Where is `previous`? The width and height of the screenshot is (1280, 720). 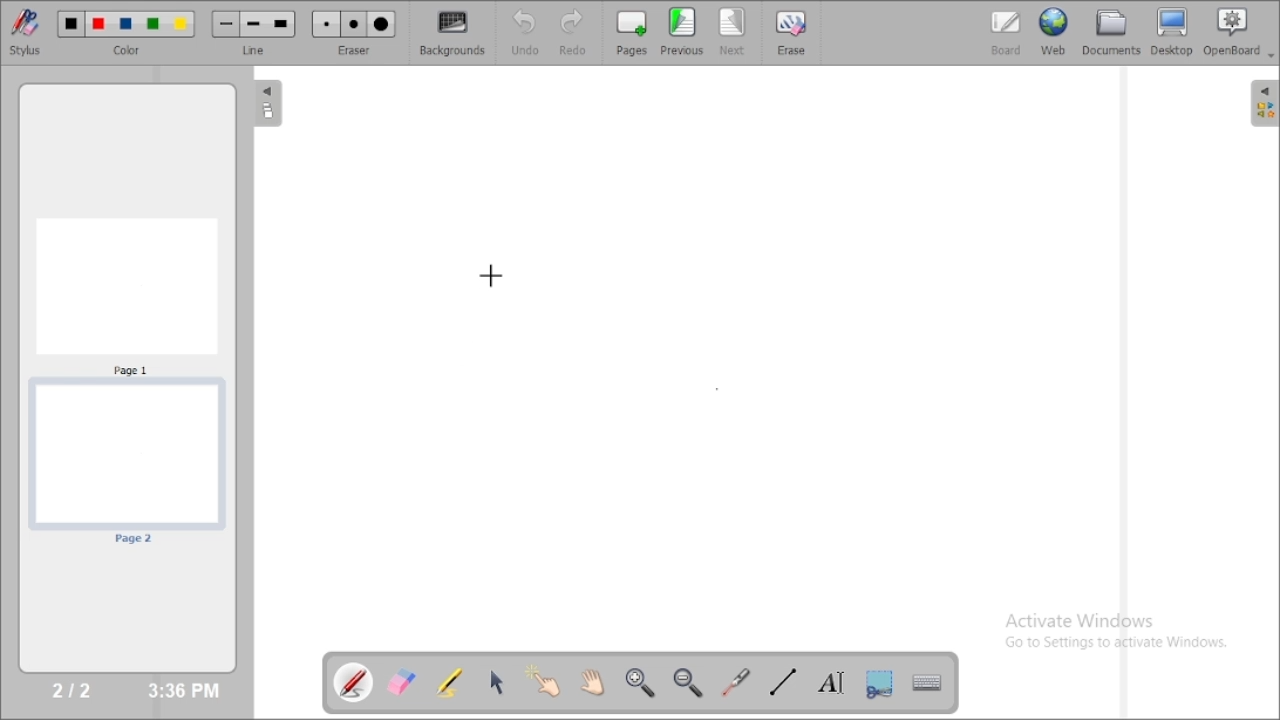 previous is located at coordinates (682, 31).